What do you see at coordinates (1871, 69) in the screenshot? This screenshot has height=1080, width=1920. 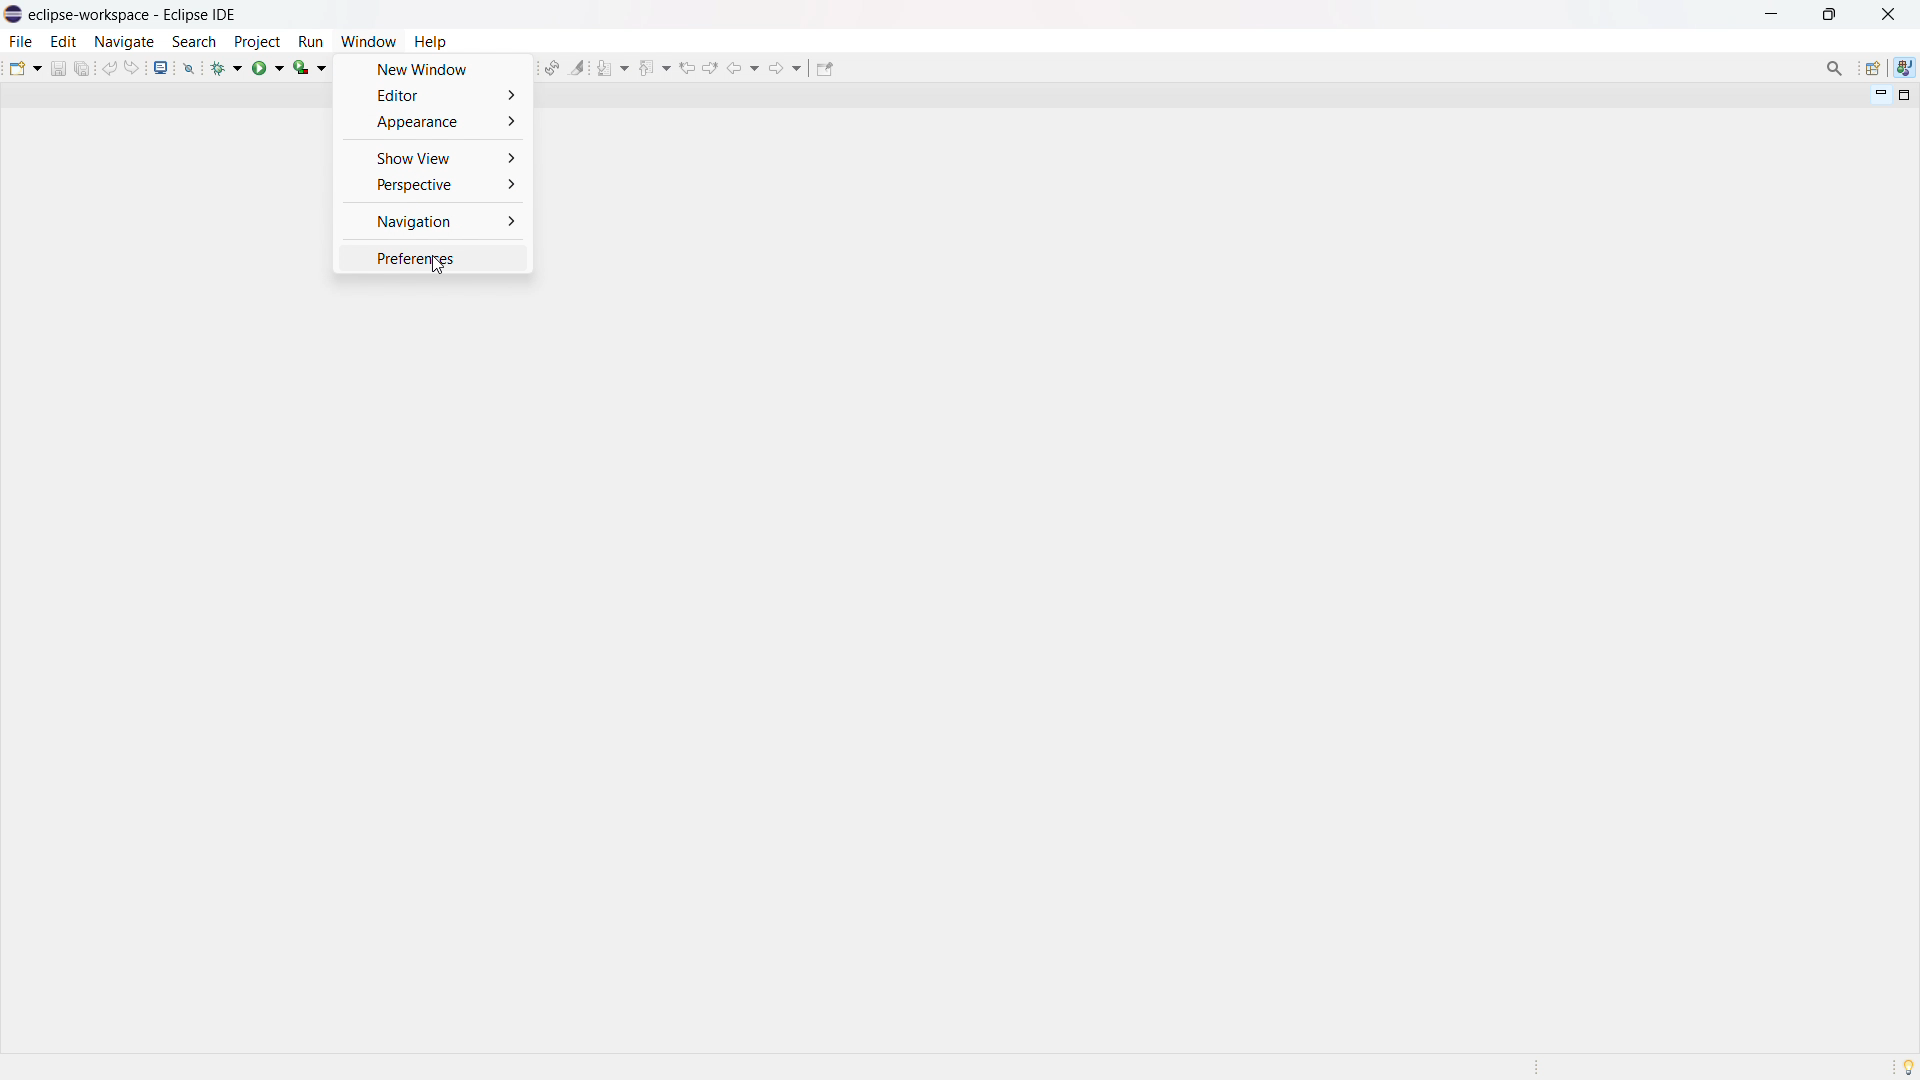 I see `open perspective` at bounding box center [1871, 69].